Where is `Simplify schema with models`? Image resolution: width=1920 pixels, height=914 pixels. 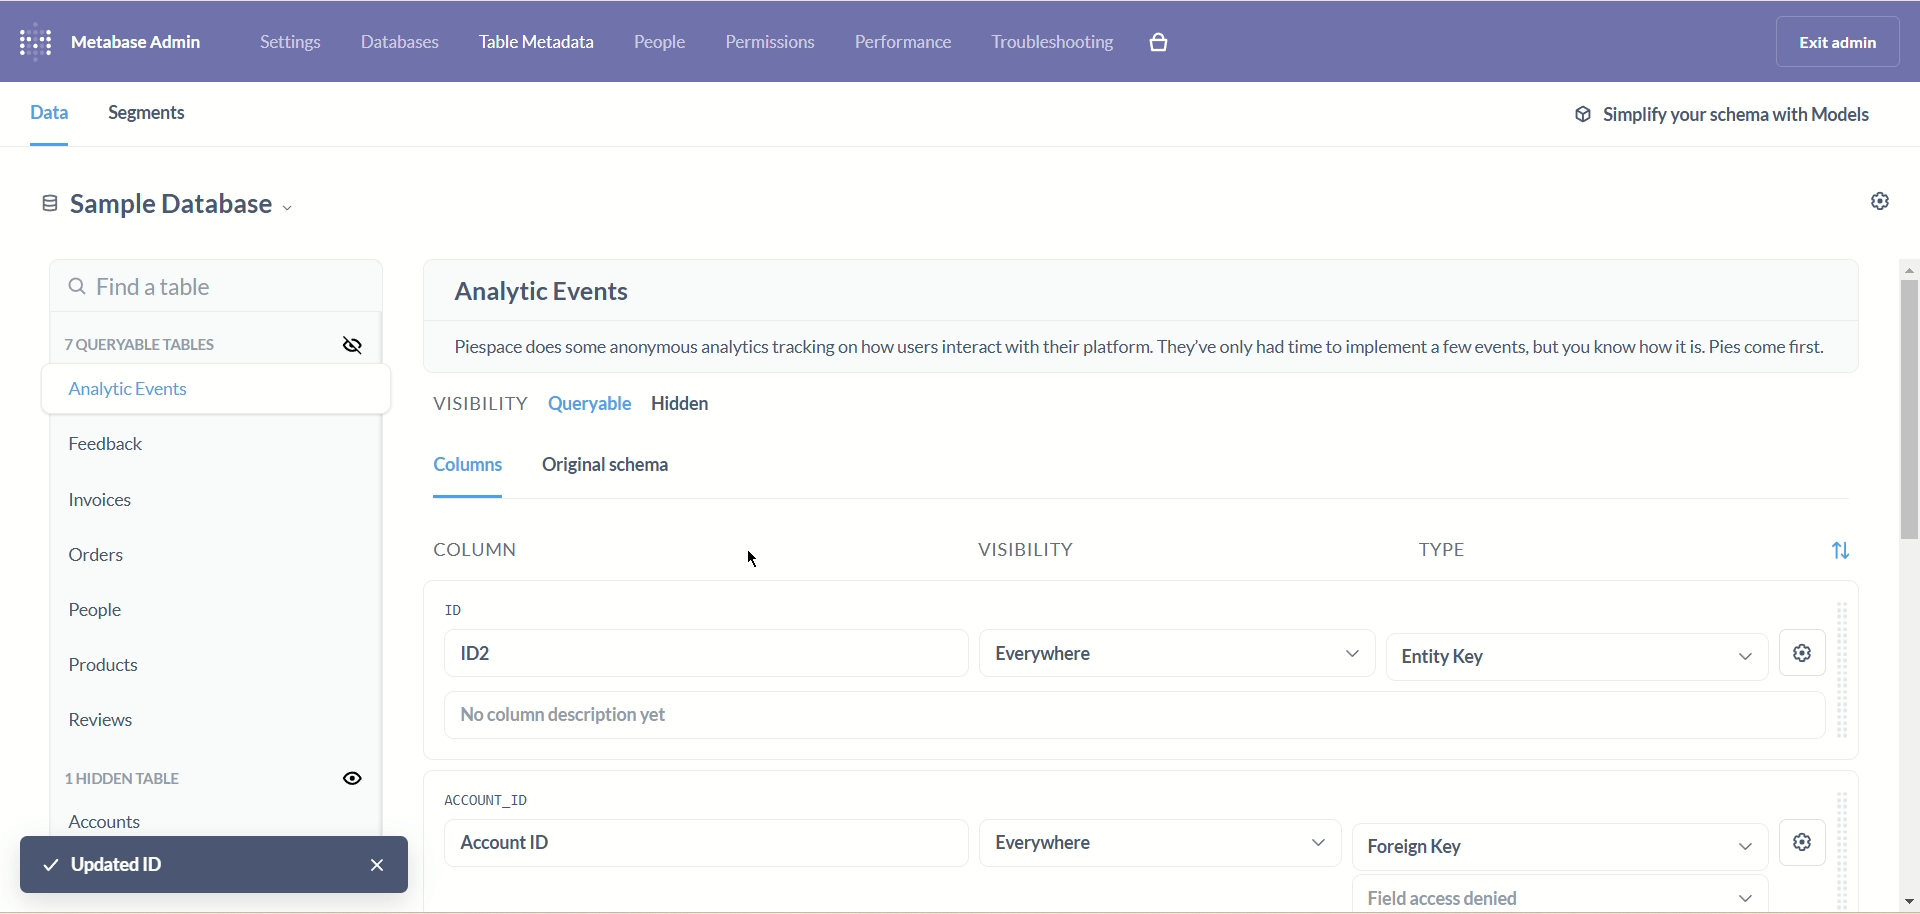
Simplify schema with models is located at coordinates (1717, 119).